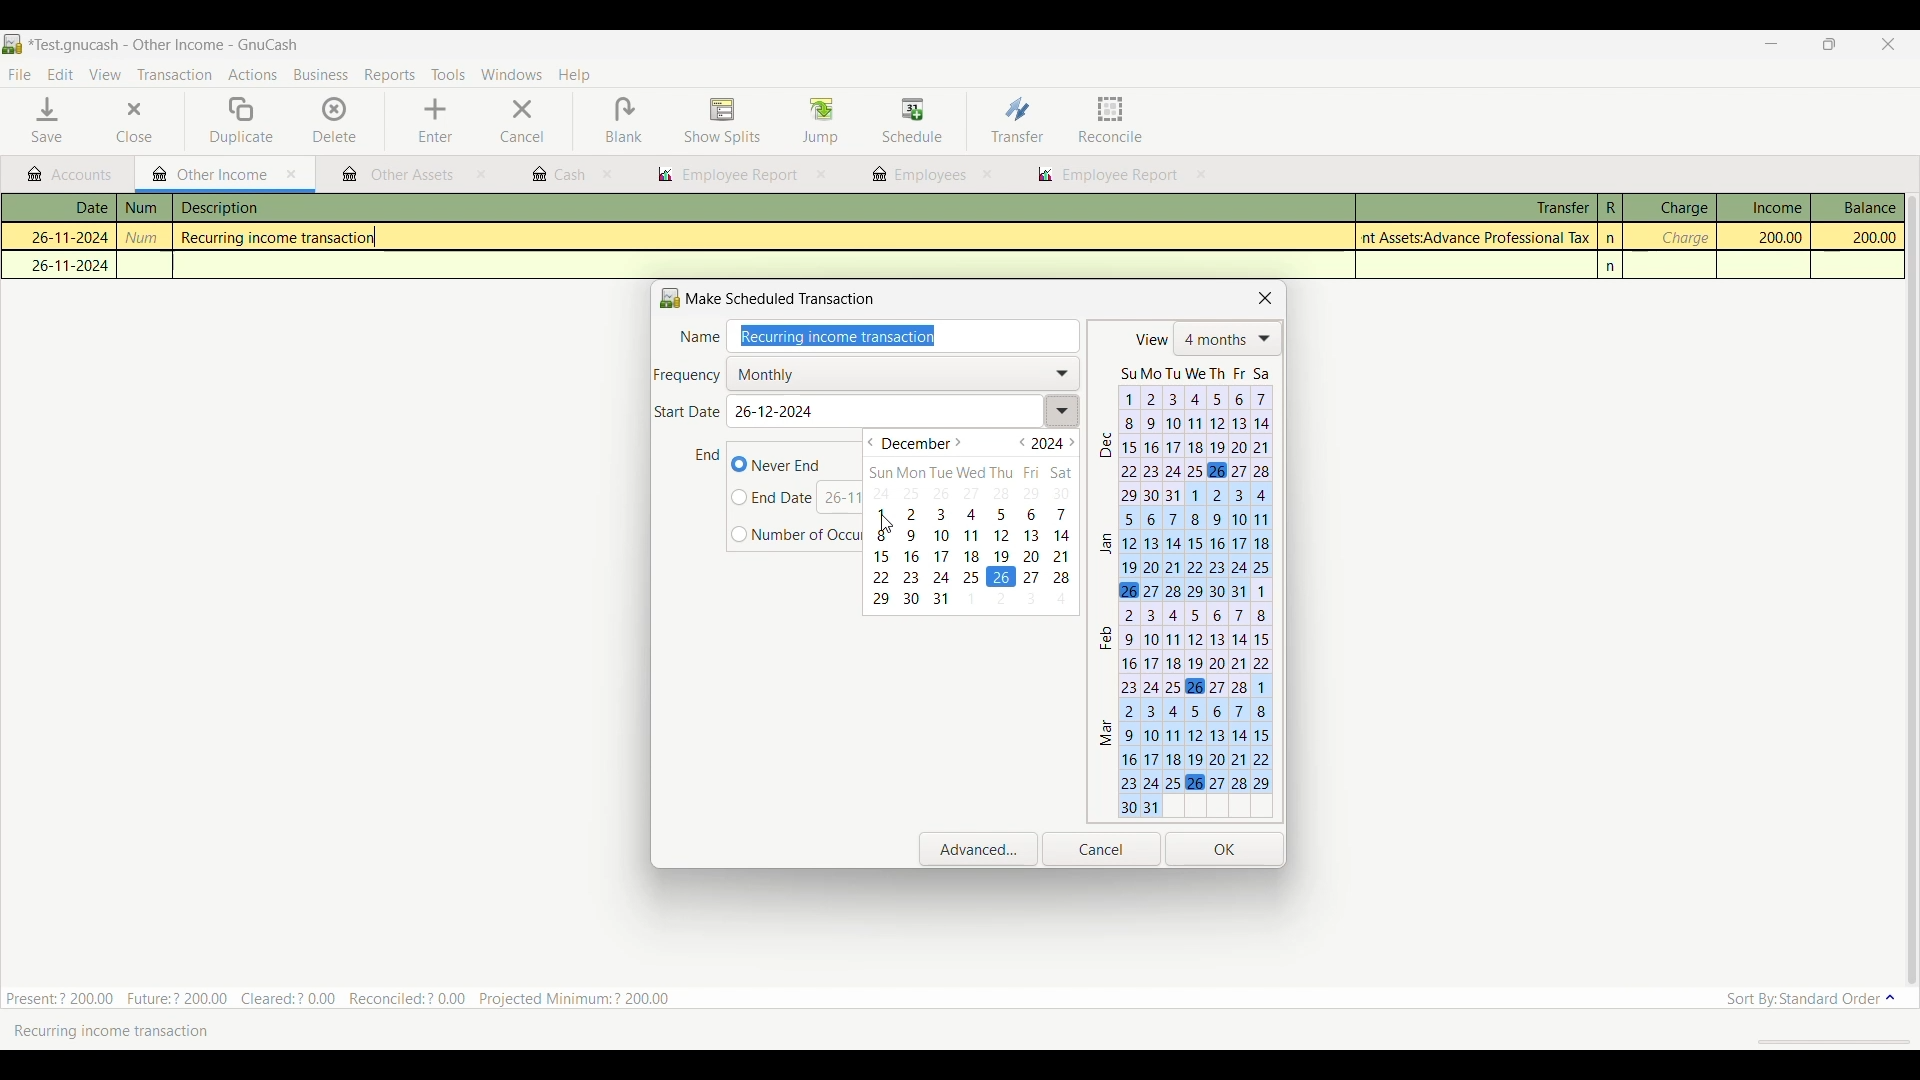 The image size is (1920, 1080). What do you see at coordinates (522, 121) in the screenshot?
I see `Cancel` at bounding box center [522, 121].